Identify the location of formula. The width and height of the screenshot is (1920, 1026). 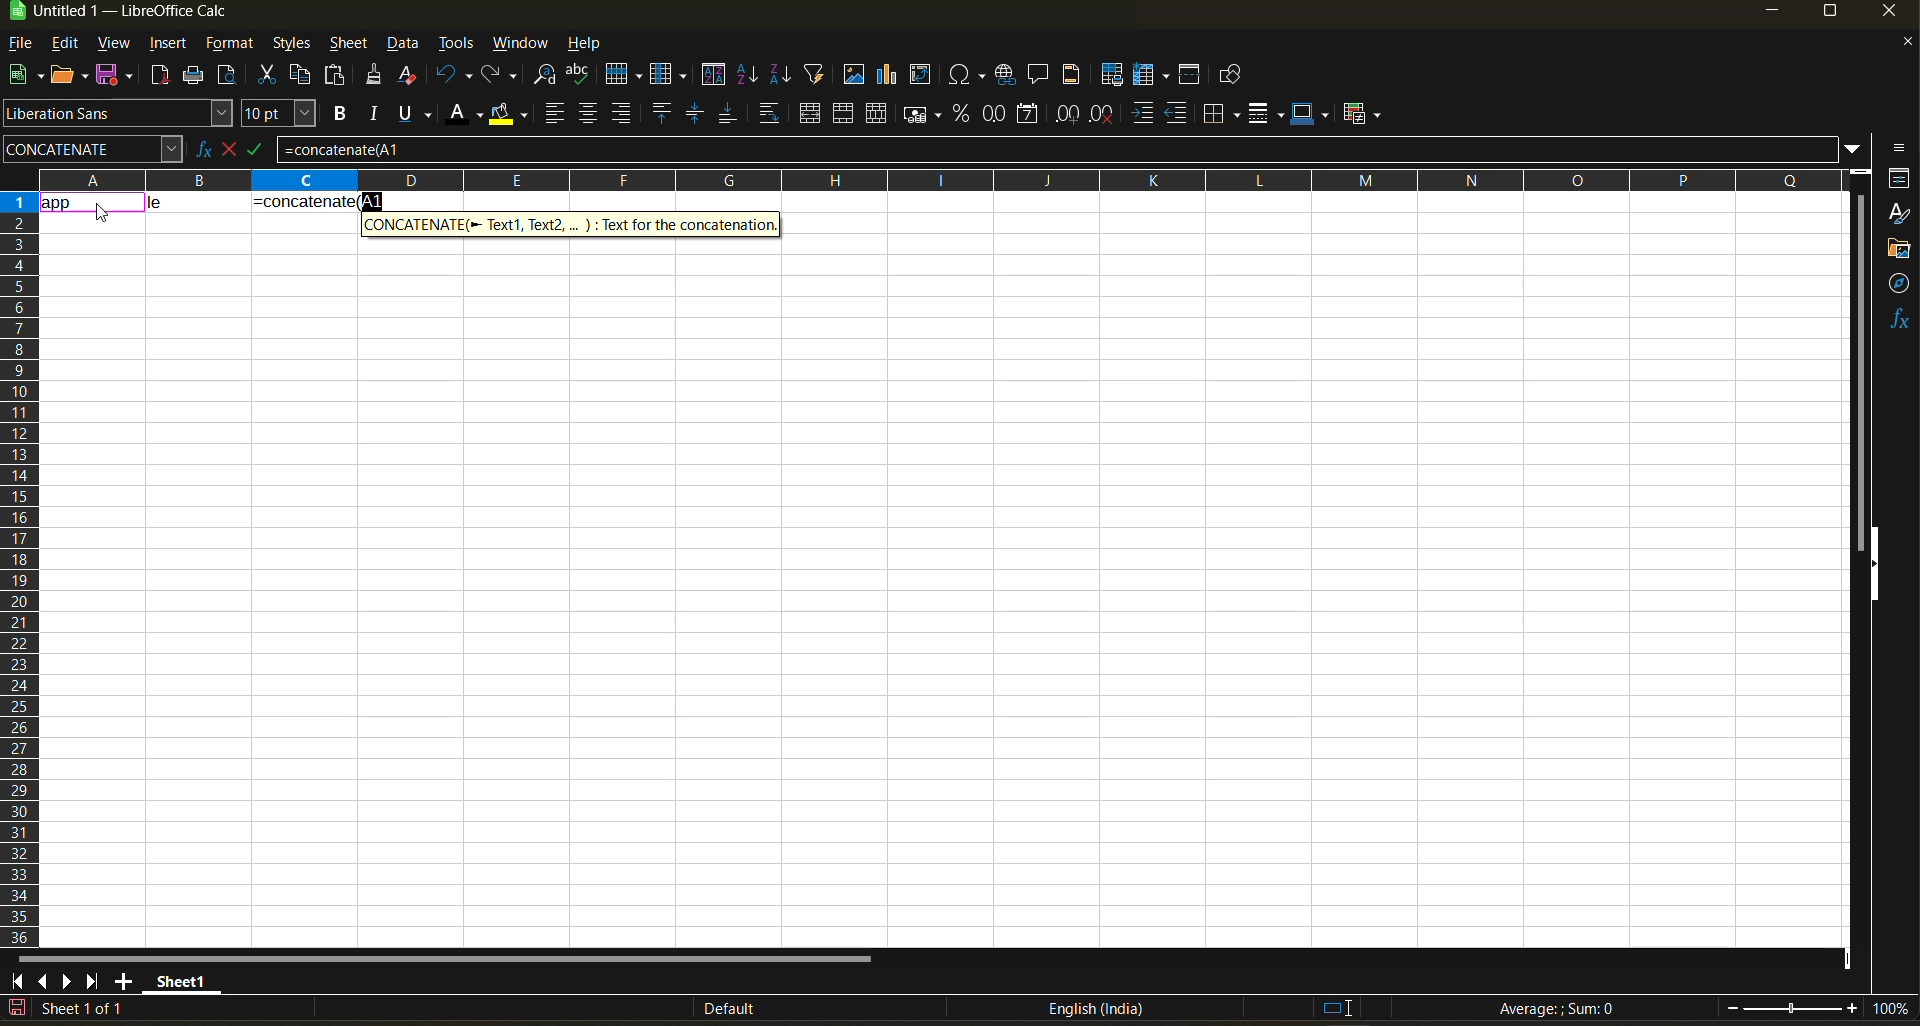
(1563, 1011).